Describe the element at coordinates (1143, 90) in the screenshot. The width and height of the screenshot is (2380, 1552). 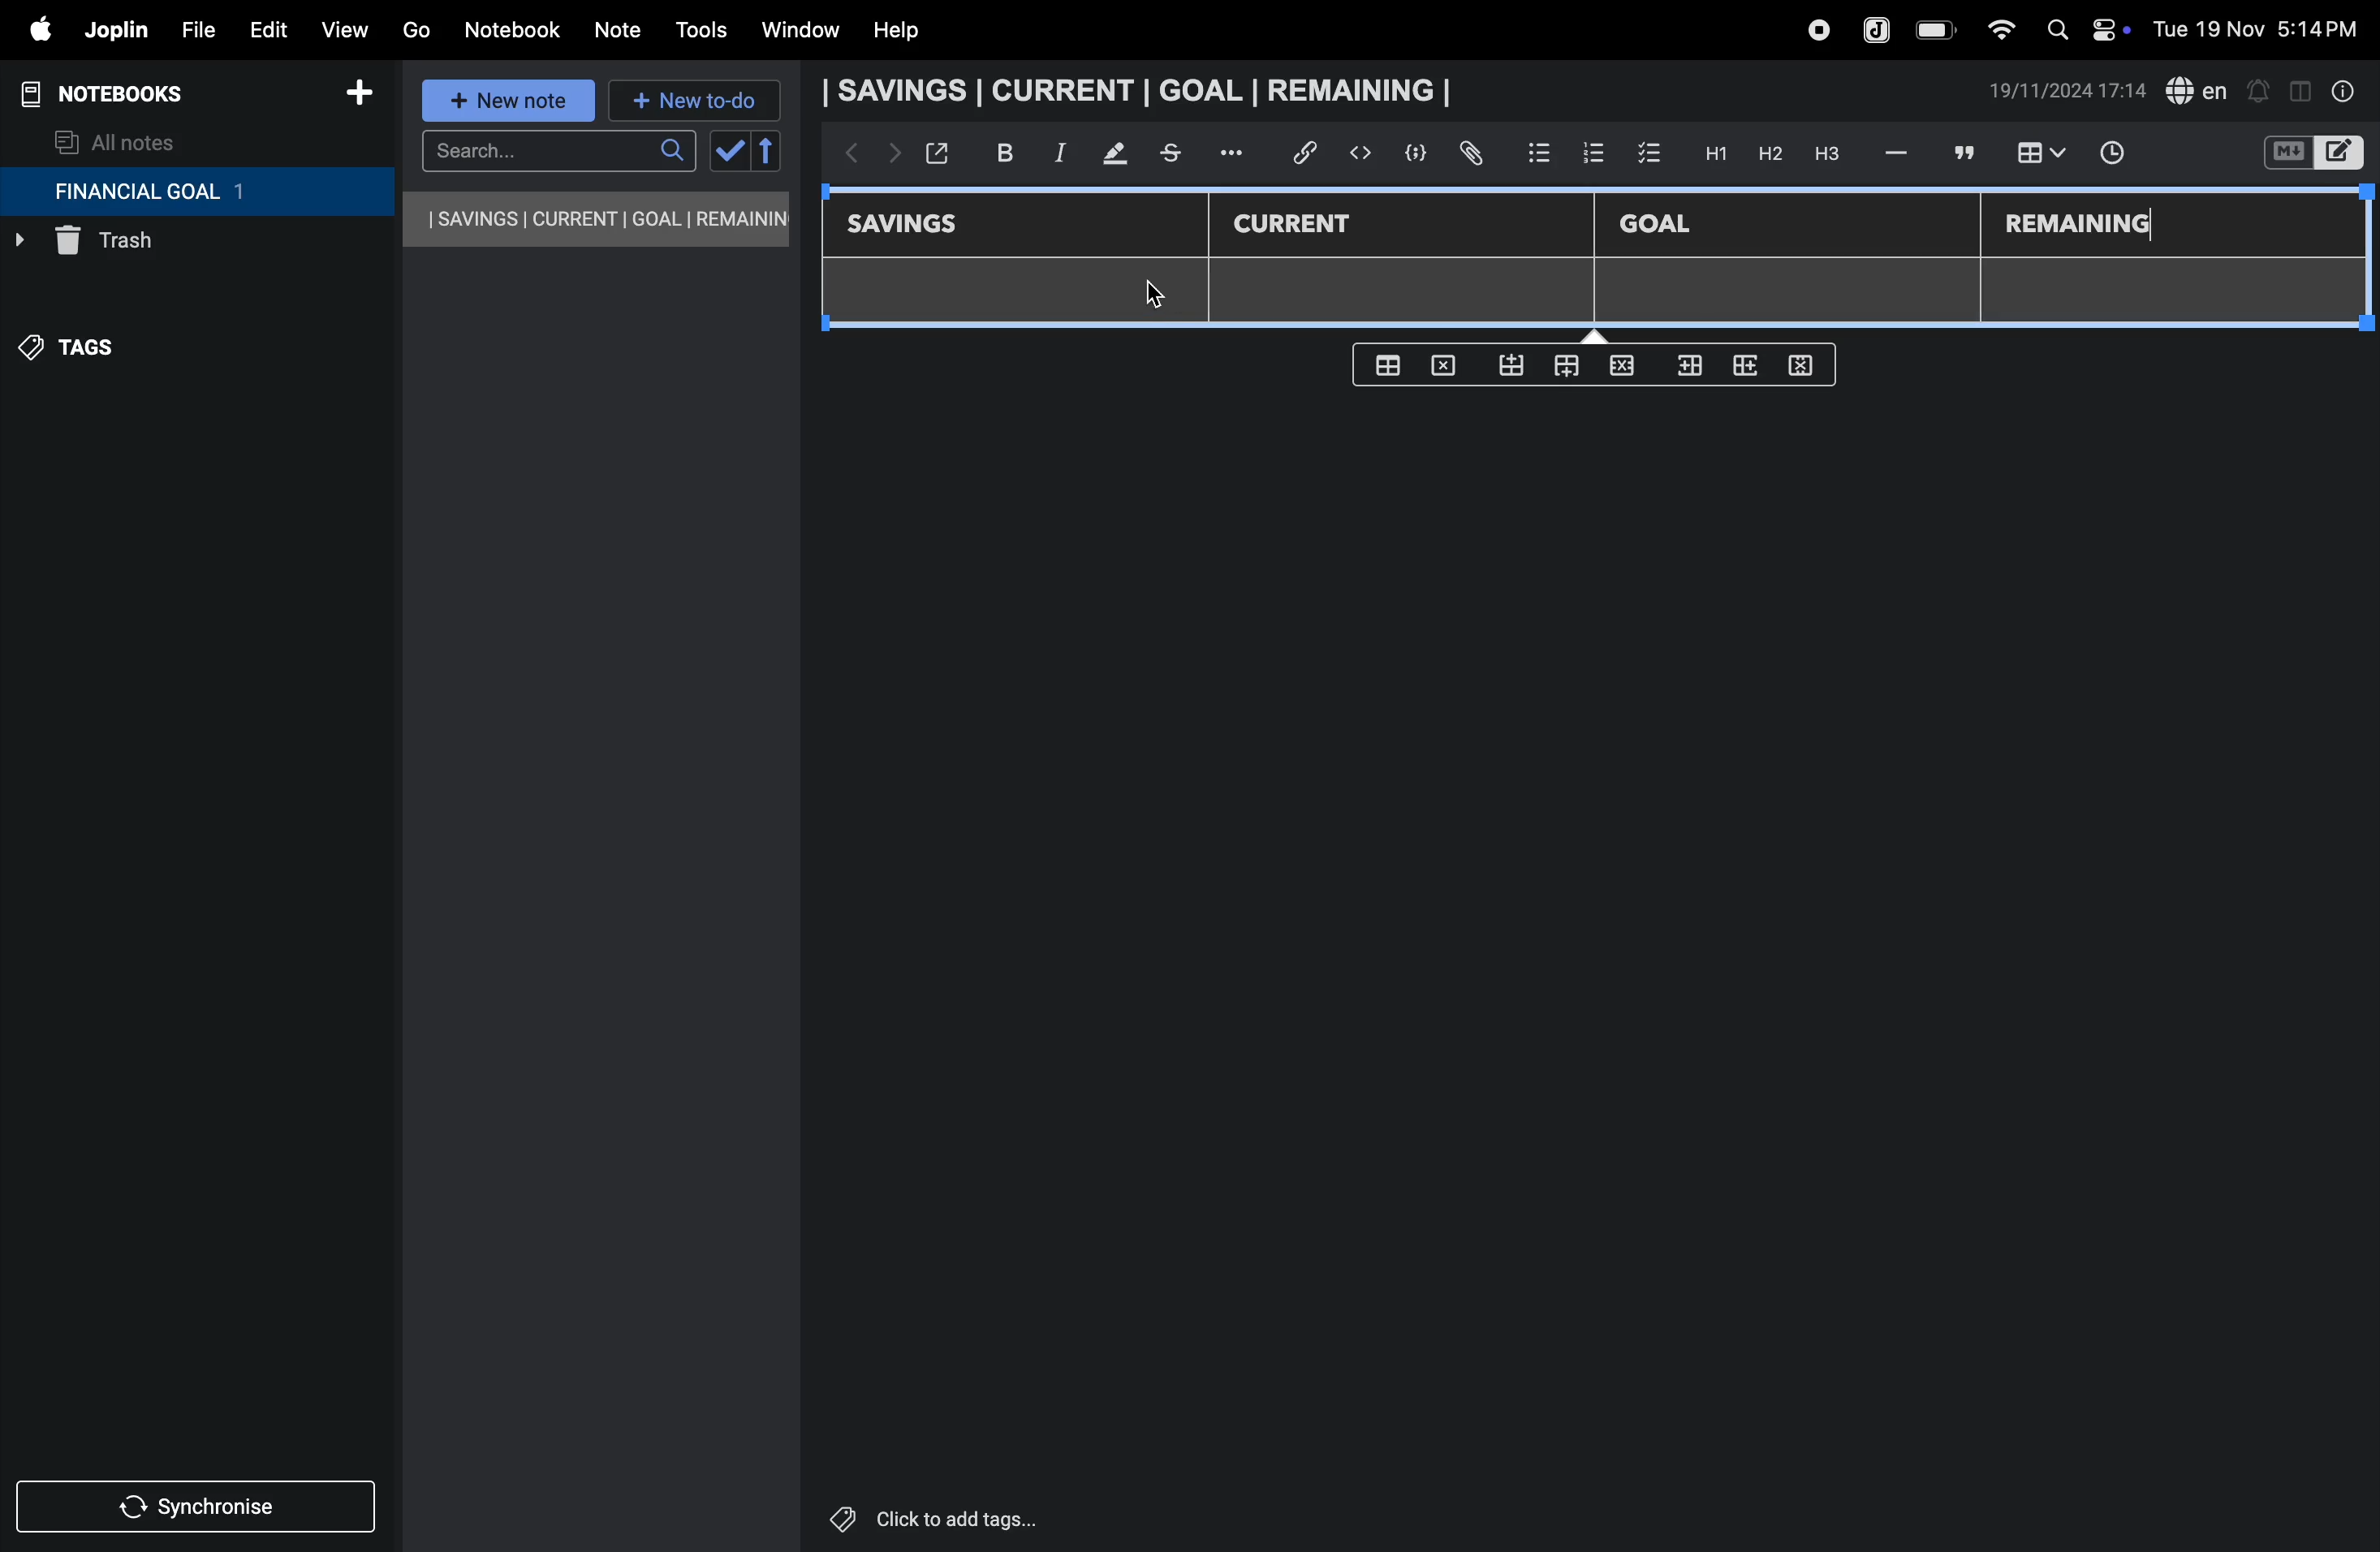
I see `savings current goal remaining` at that location.